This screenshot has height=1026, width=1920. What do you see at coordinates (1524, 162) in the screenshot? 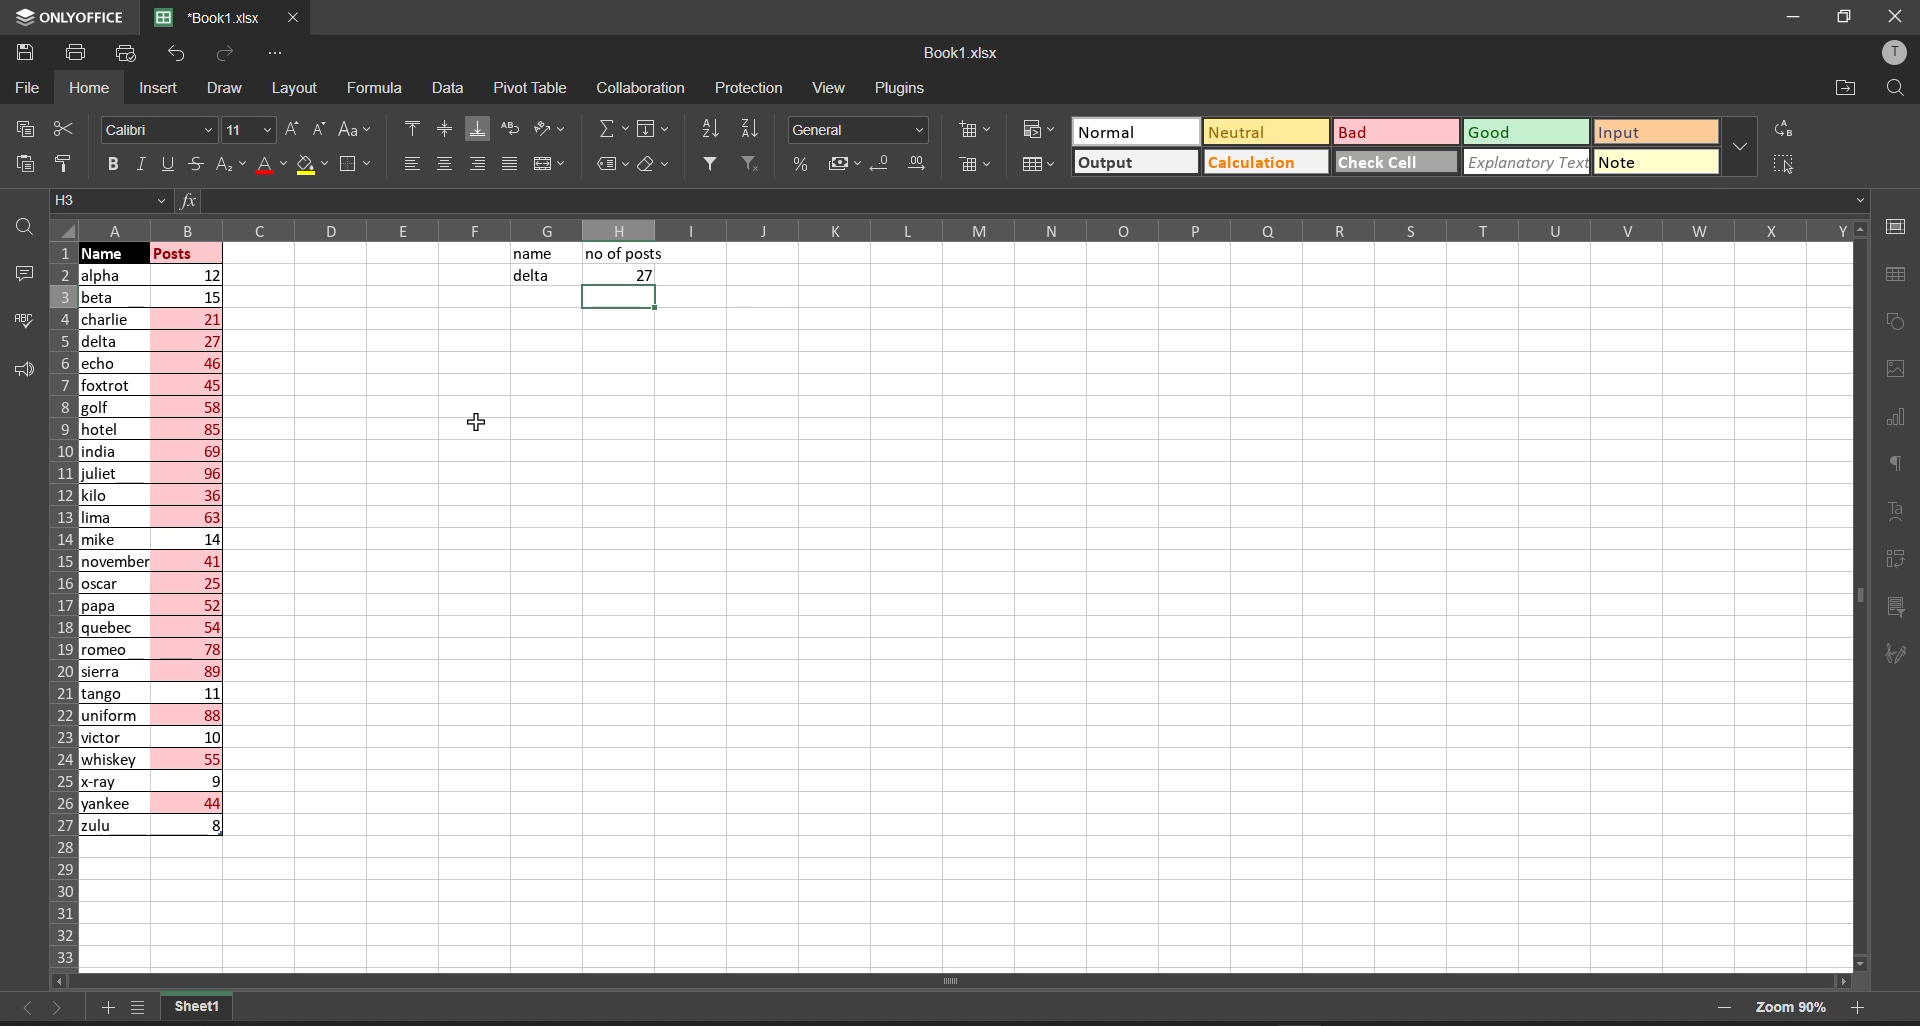
I see `explanatory Text` at bounding box center [1524, 162].